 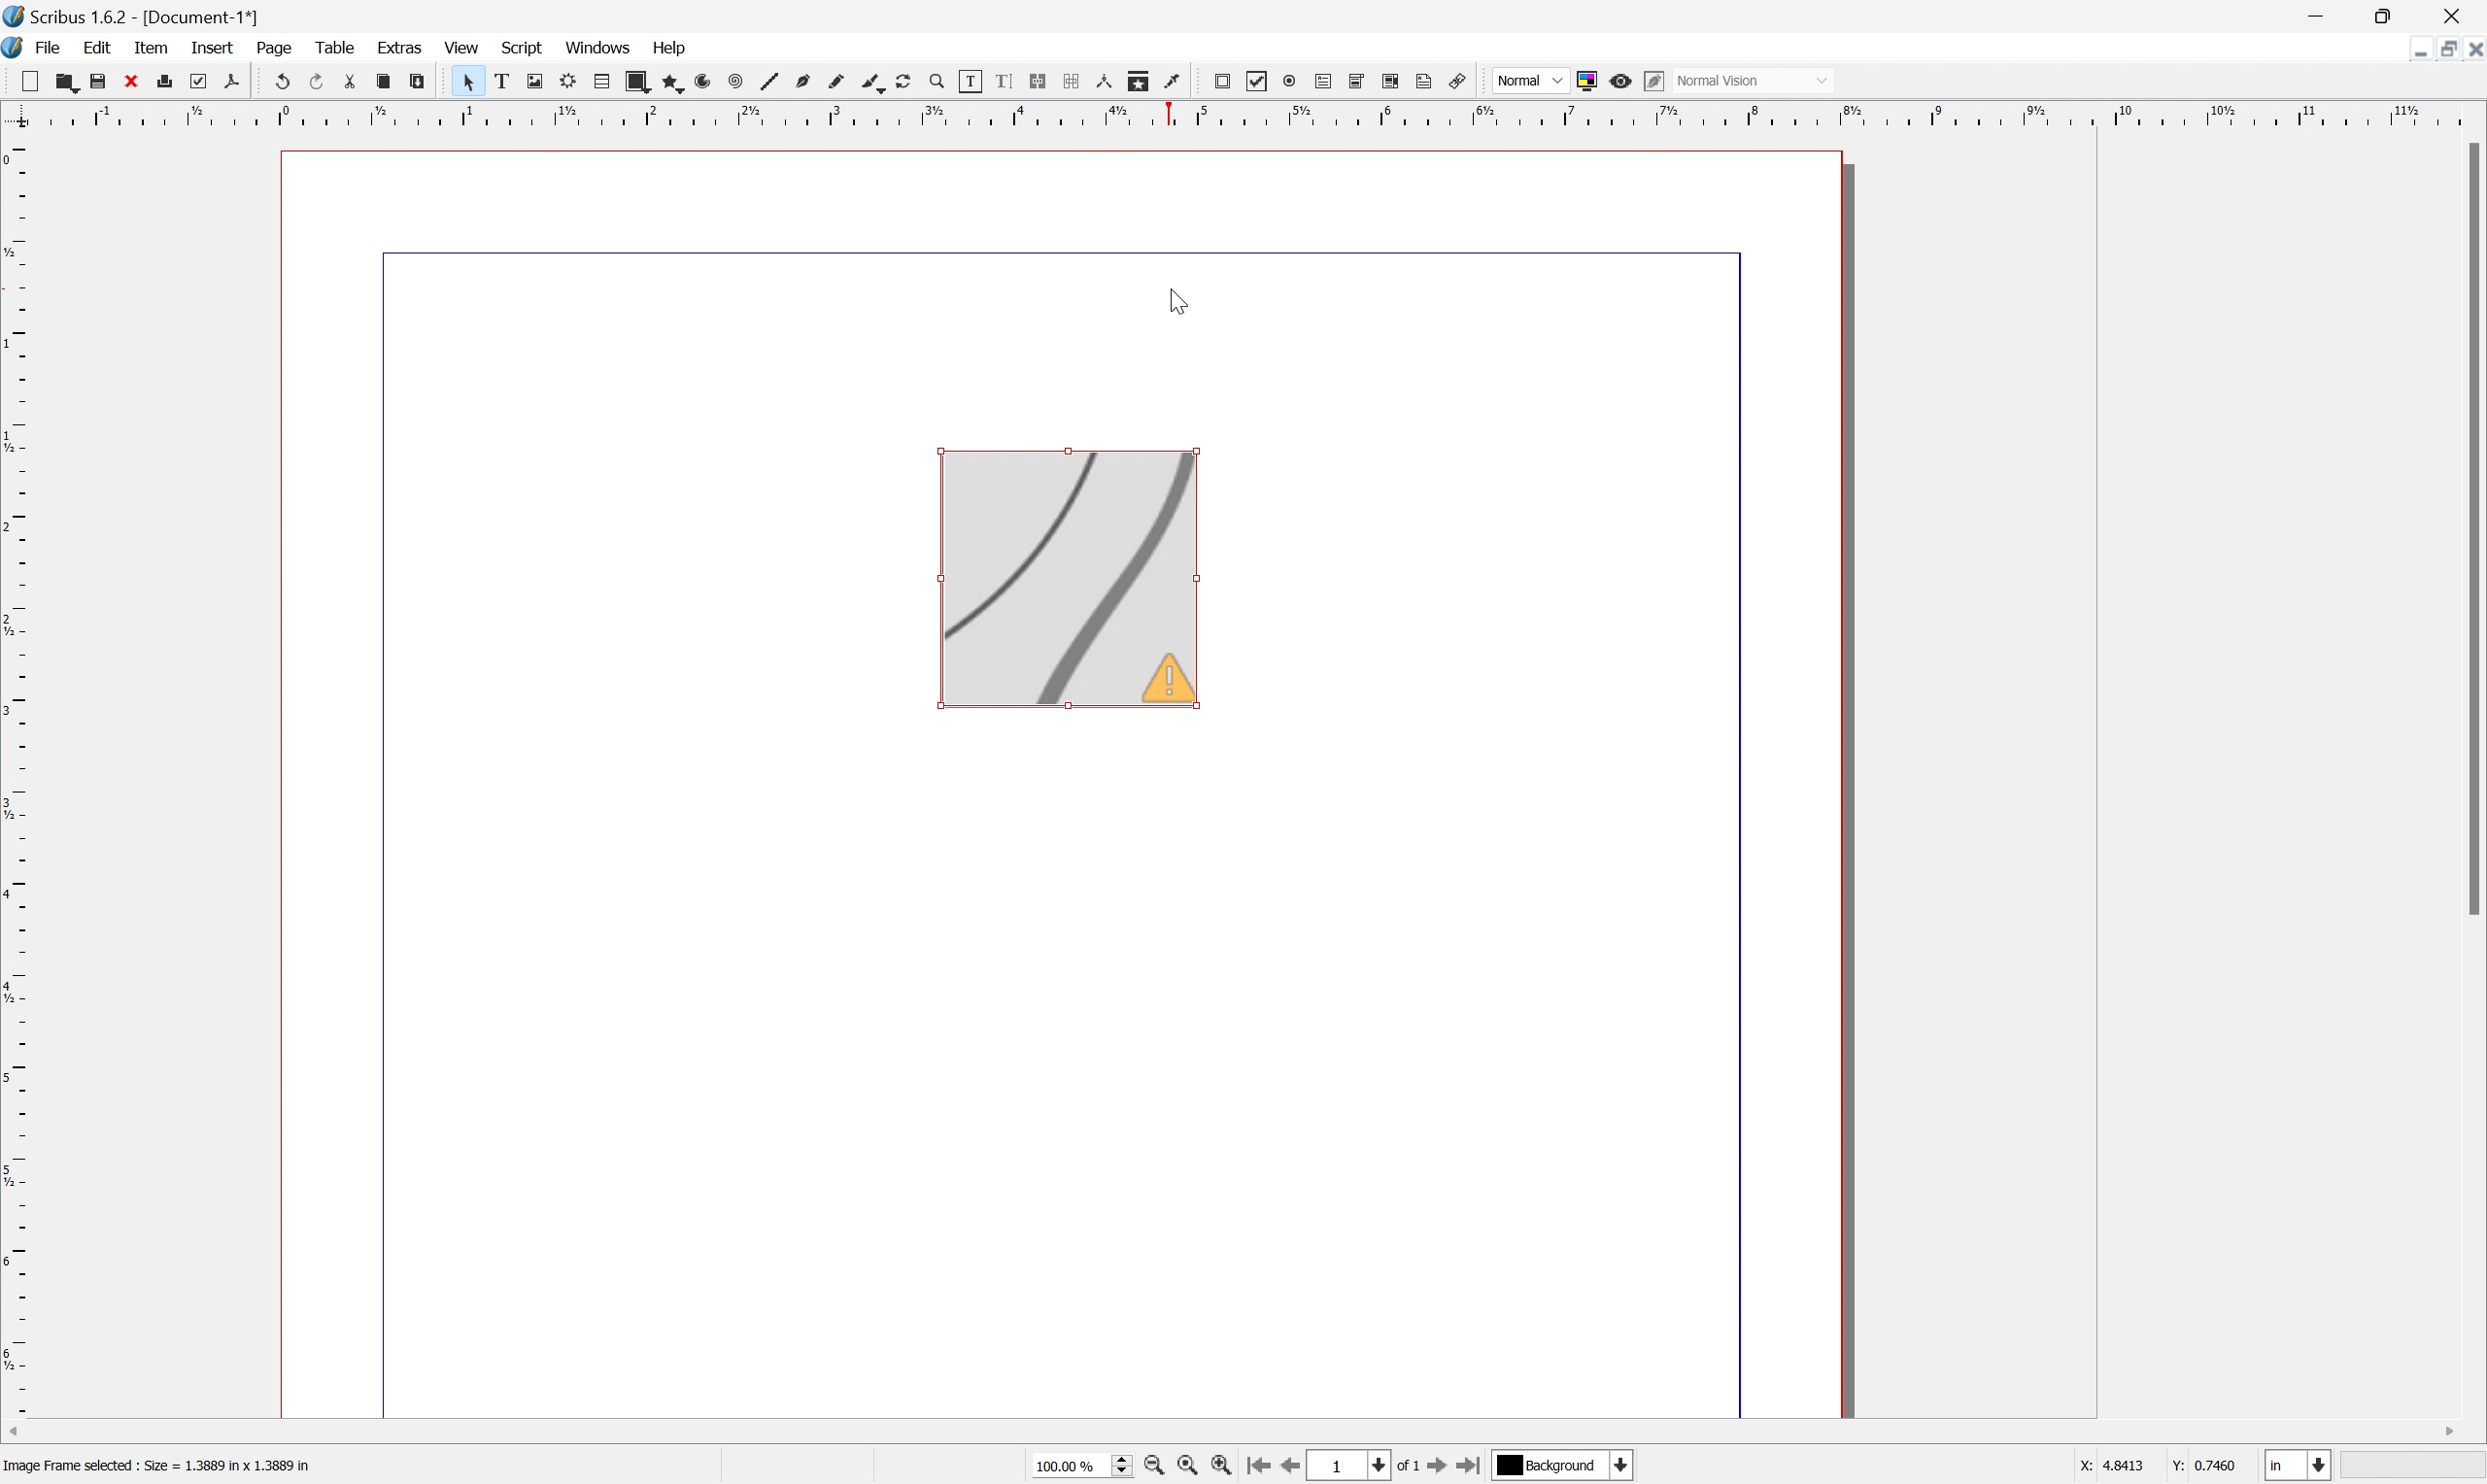 I want to click on Link annotation, so click(x=1453, y=81).